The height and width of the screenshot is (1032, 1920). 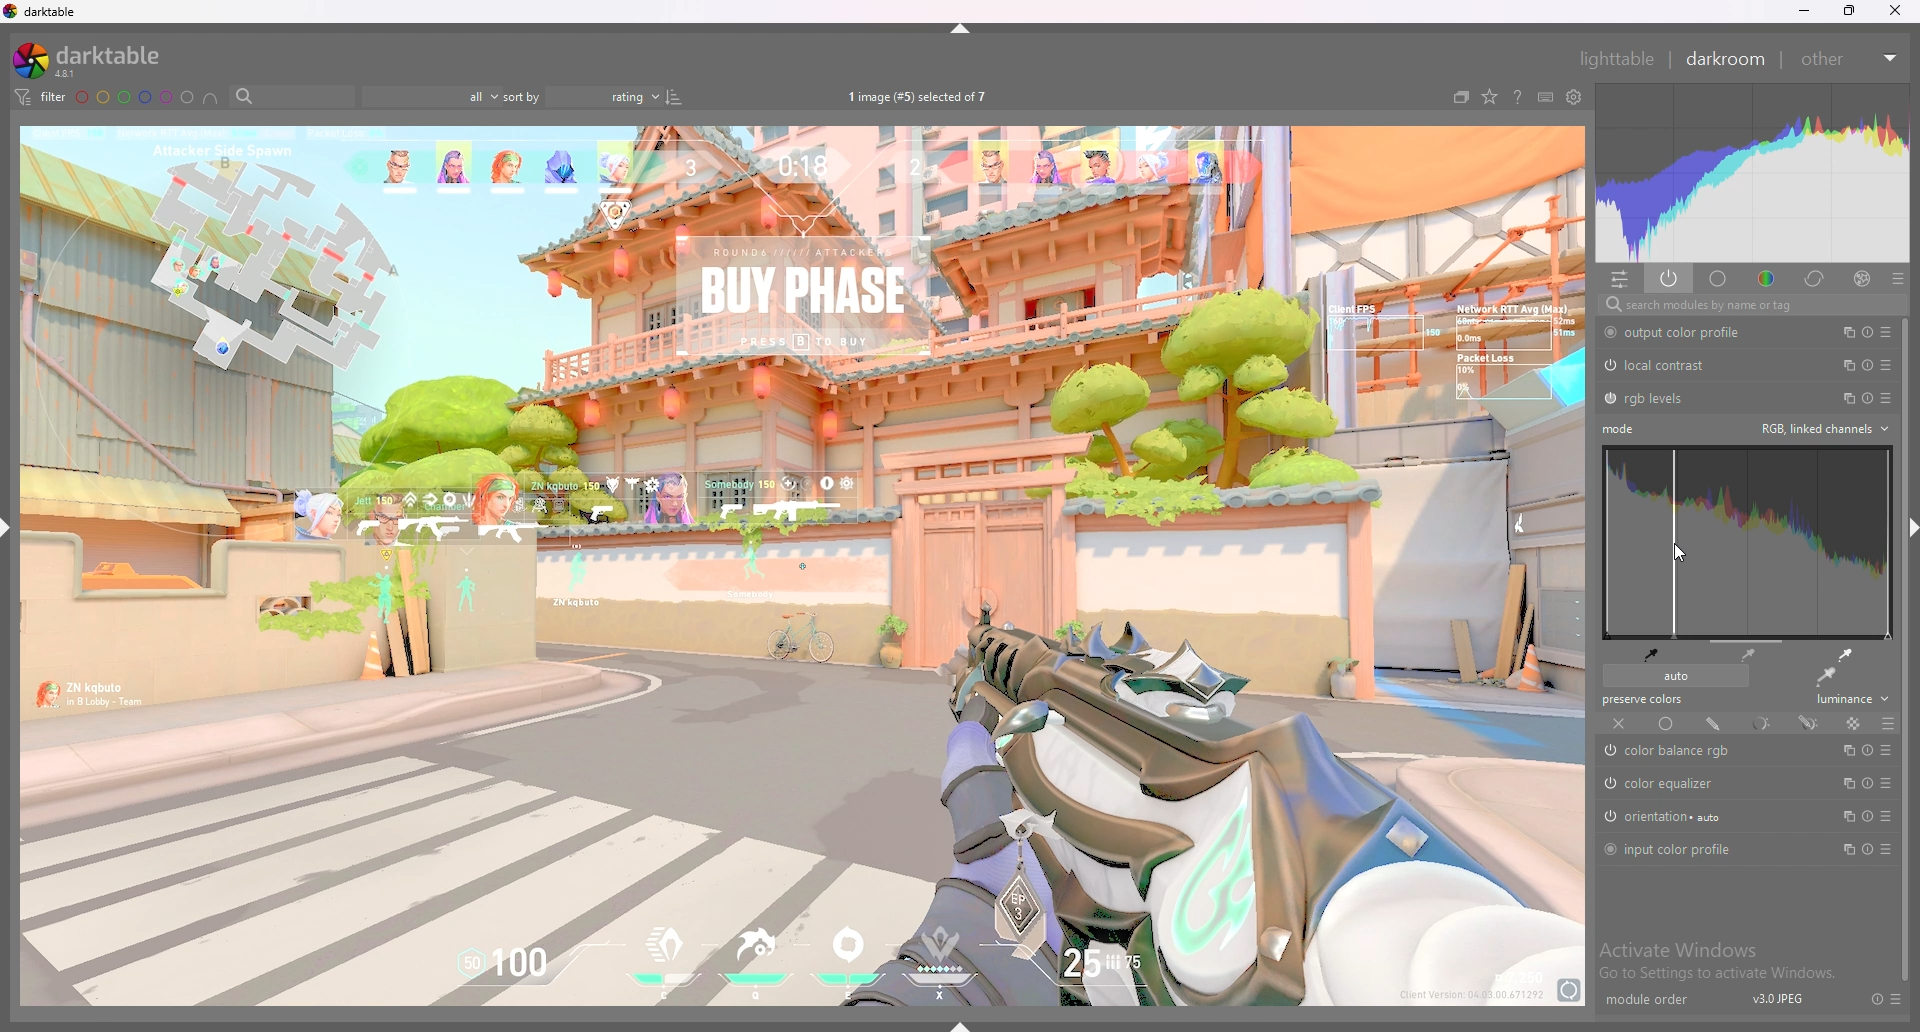 What do you see at coordinates (1490, 98) in the screenshot?
I see `change type of overlays` at bounding box center [1490, 98].